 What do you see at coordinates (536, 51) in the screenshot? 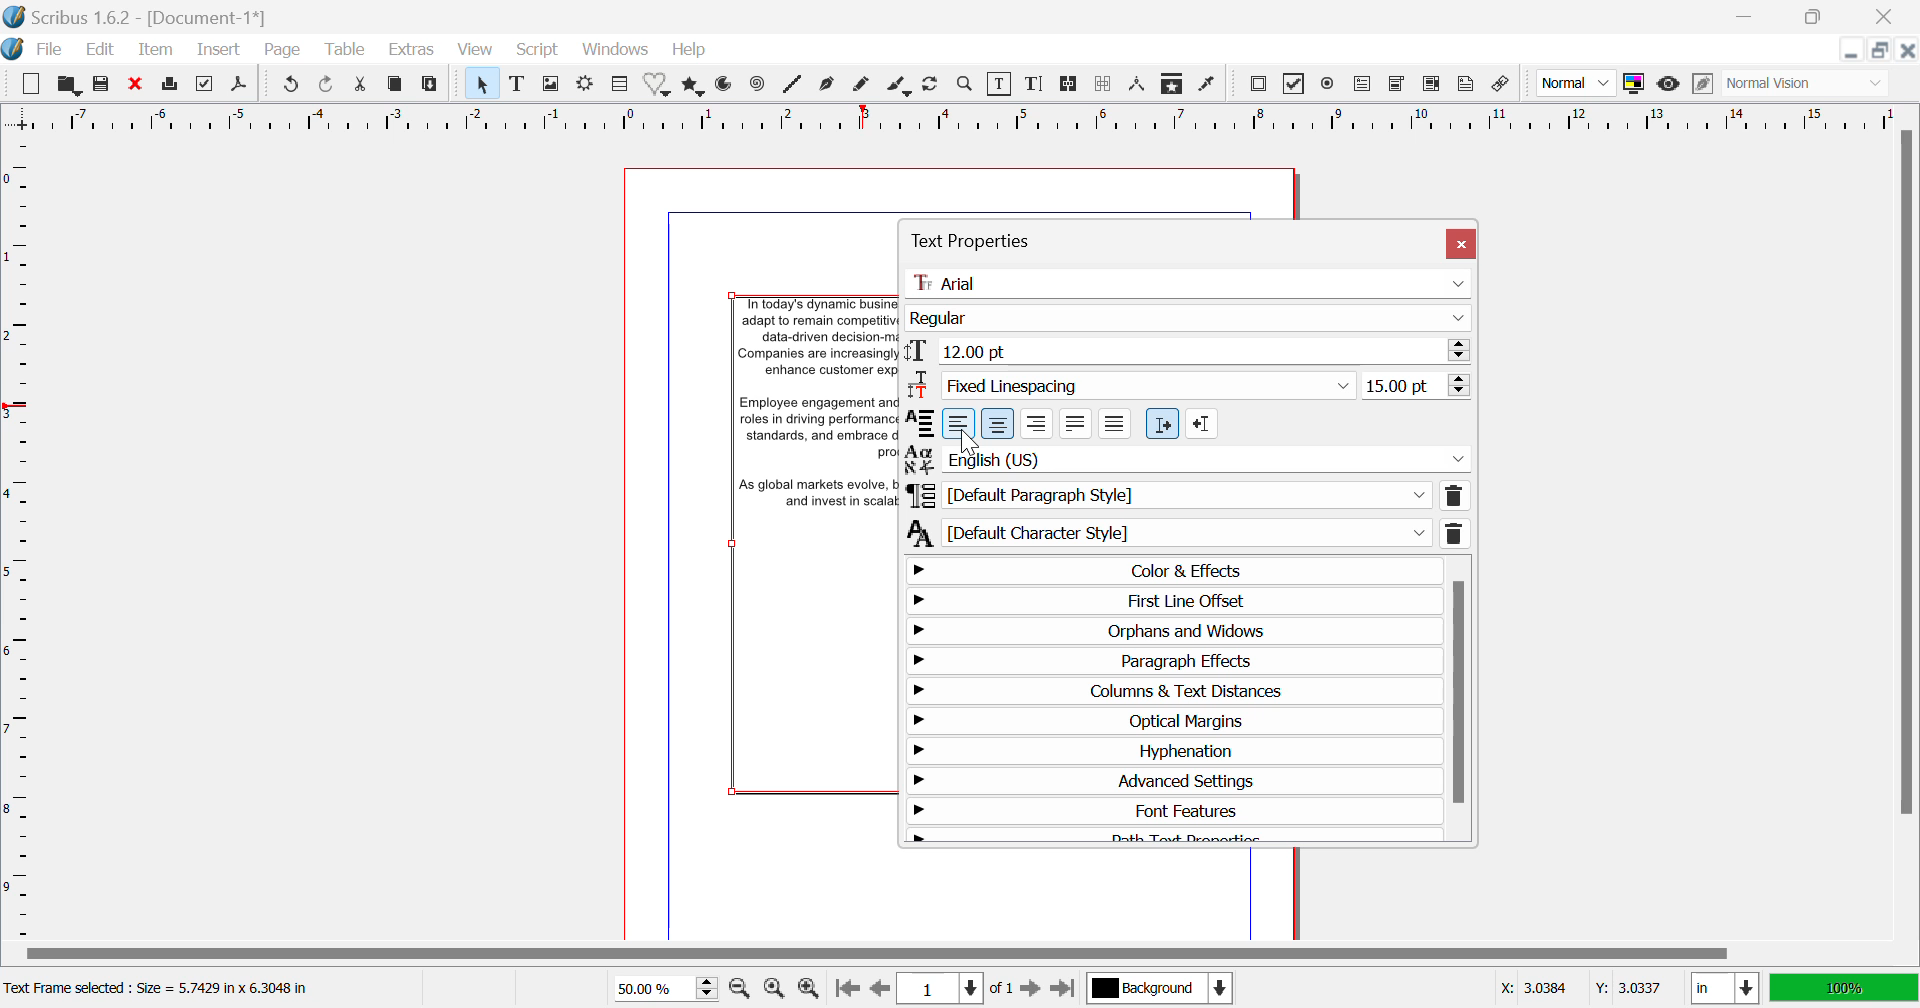
I see `Script` at bounding box center [536, 51].